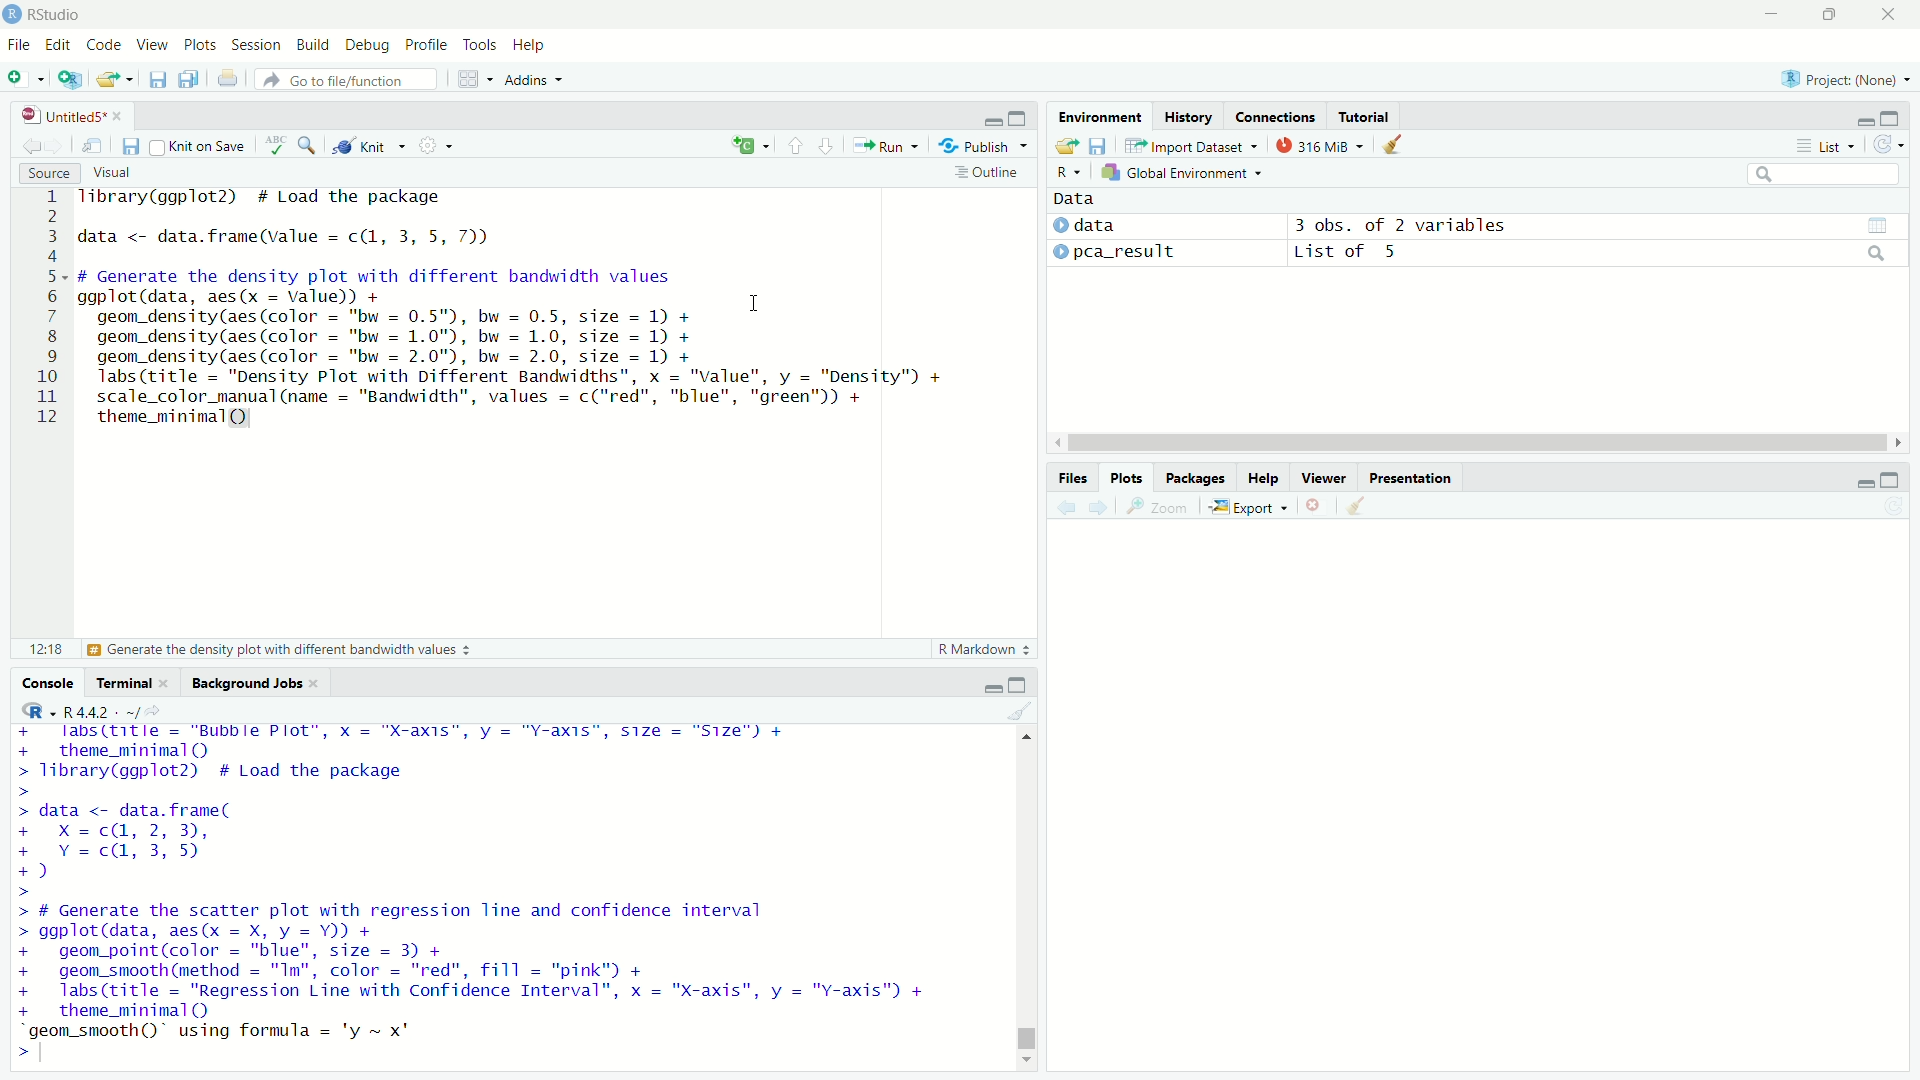 Image resolution: width=1920 pixels, height=1080 pixels. What do you see at coordinates (1060, 250) in the screenshot?
I see `expand/collapse` at bounding box center [1060, 250].